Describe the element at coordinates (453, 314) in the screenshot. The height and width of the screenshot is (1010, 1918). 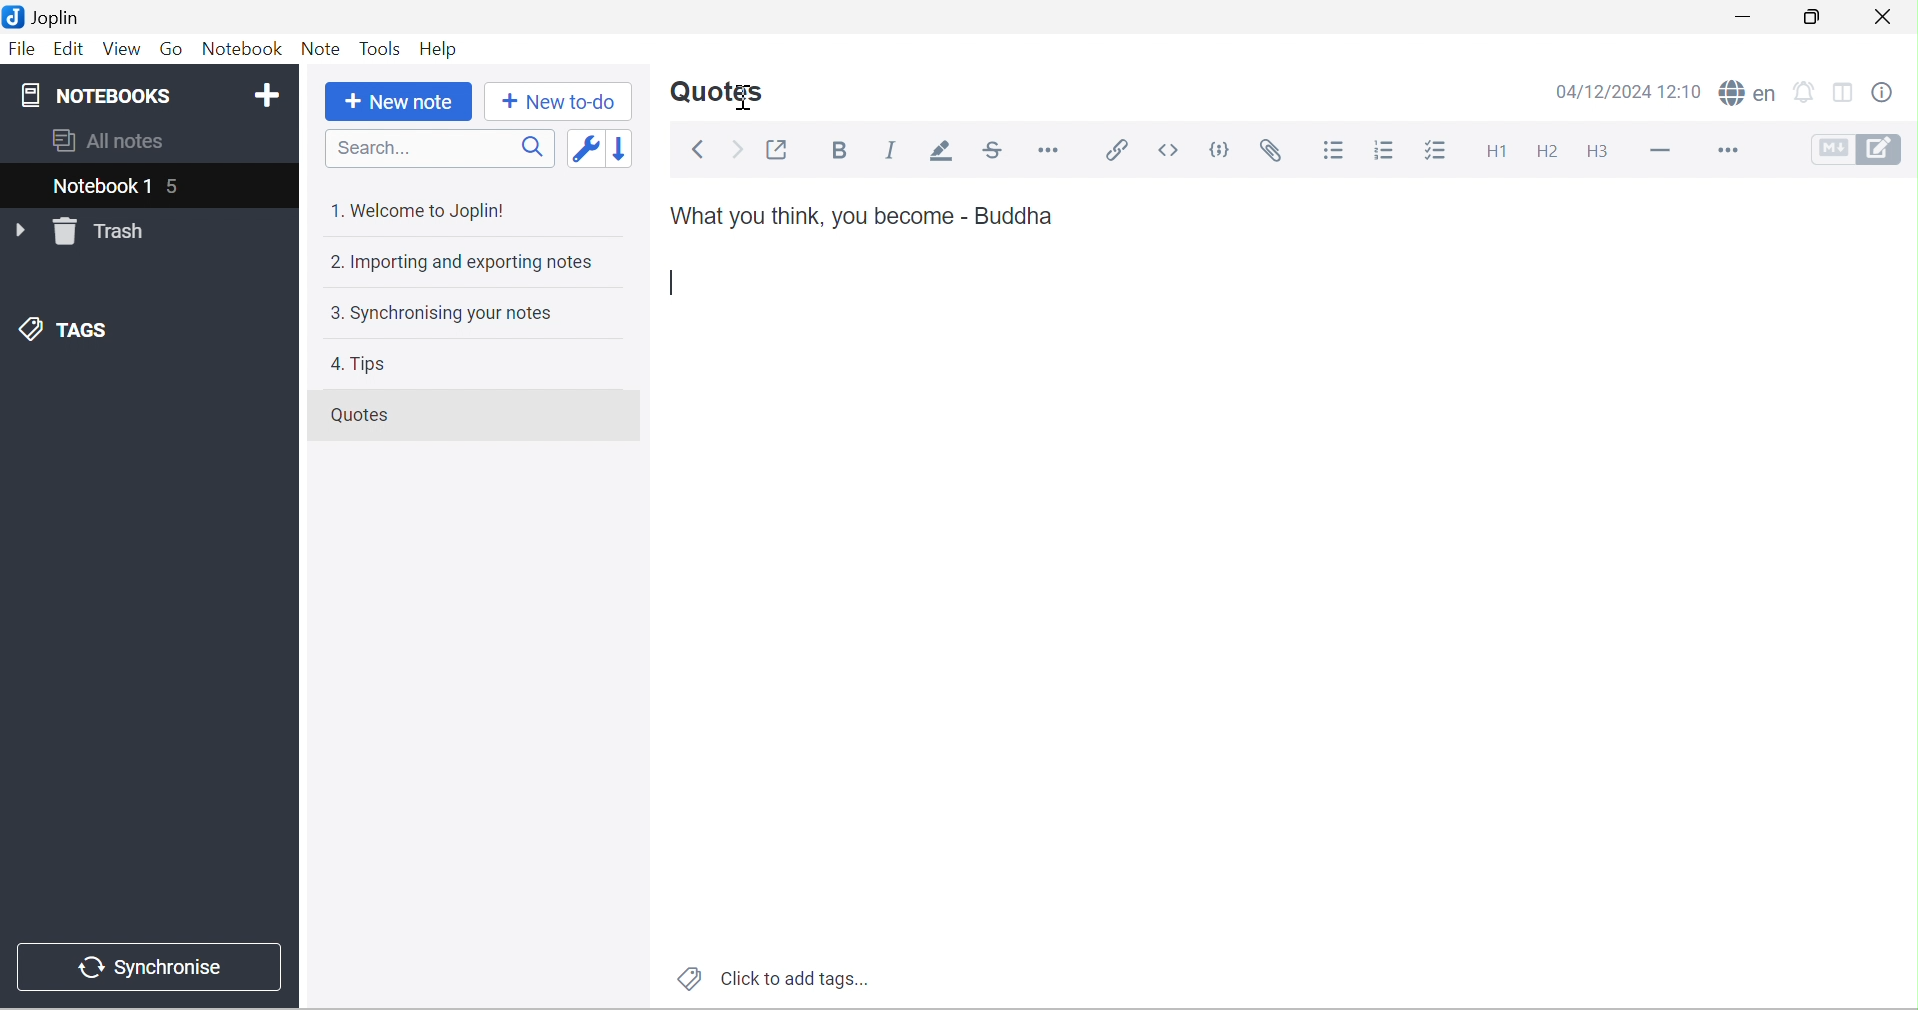
I see `3. Synchronising your notes` at that location.